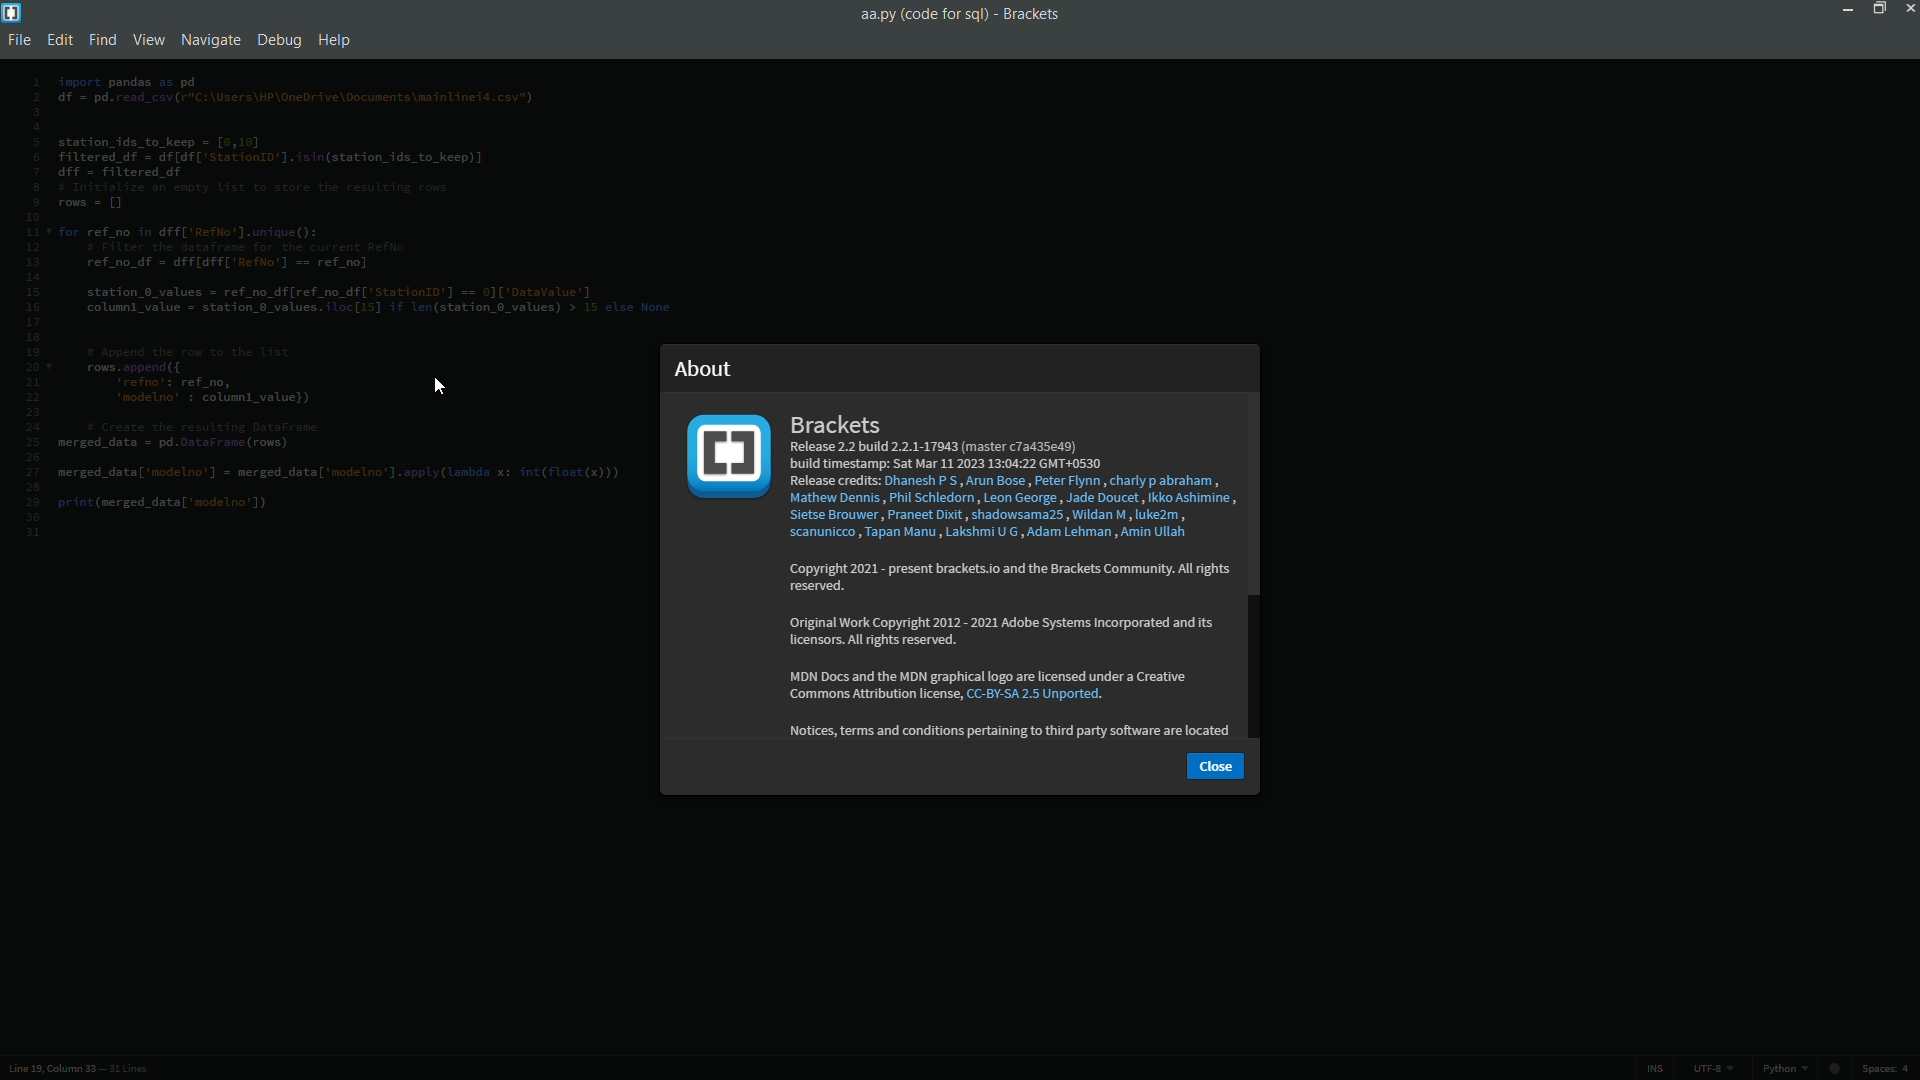 The height and width of the screenshot is (1080, 1920). What do you see at coordinates (1214, 766) in the screenshot?
I see `close` at bounding box center [1214, 766].